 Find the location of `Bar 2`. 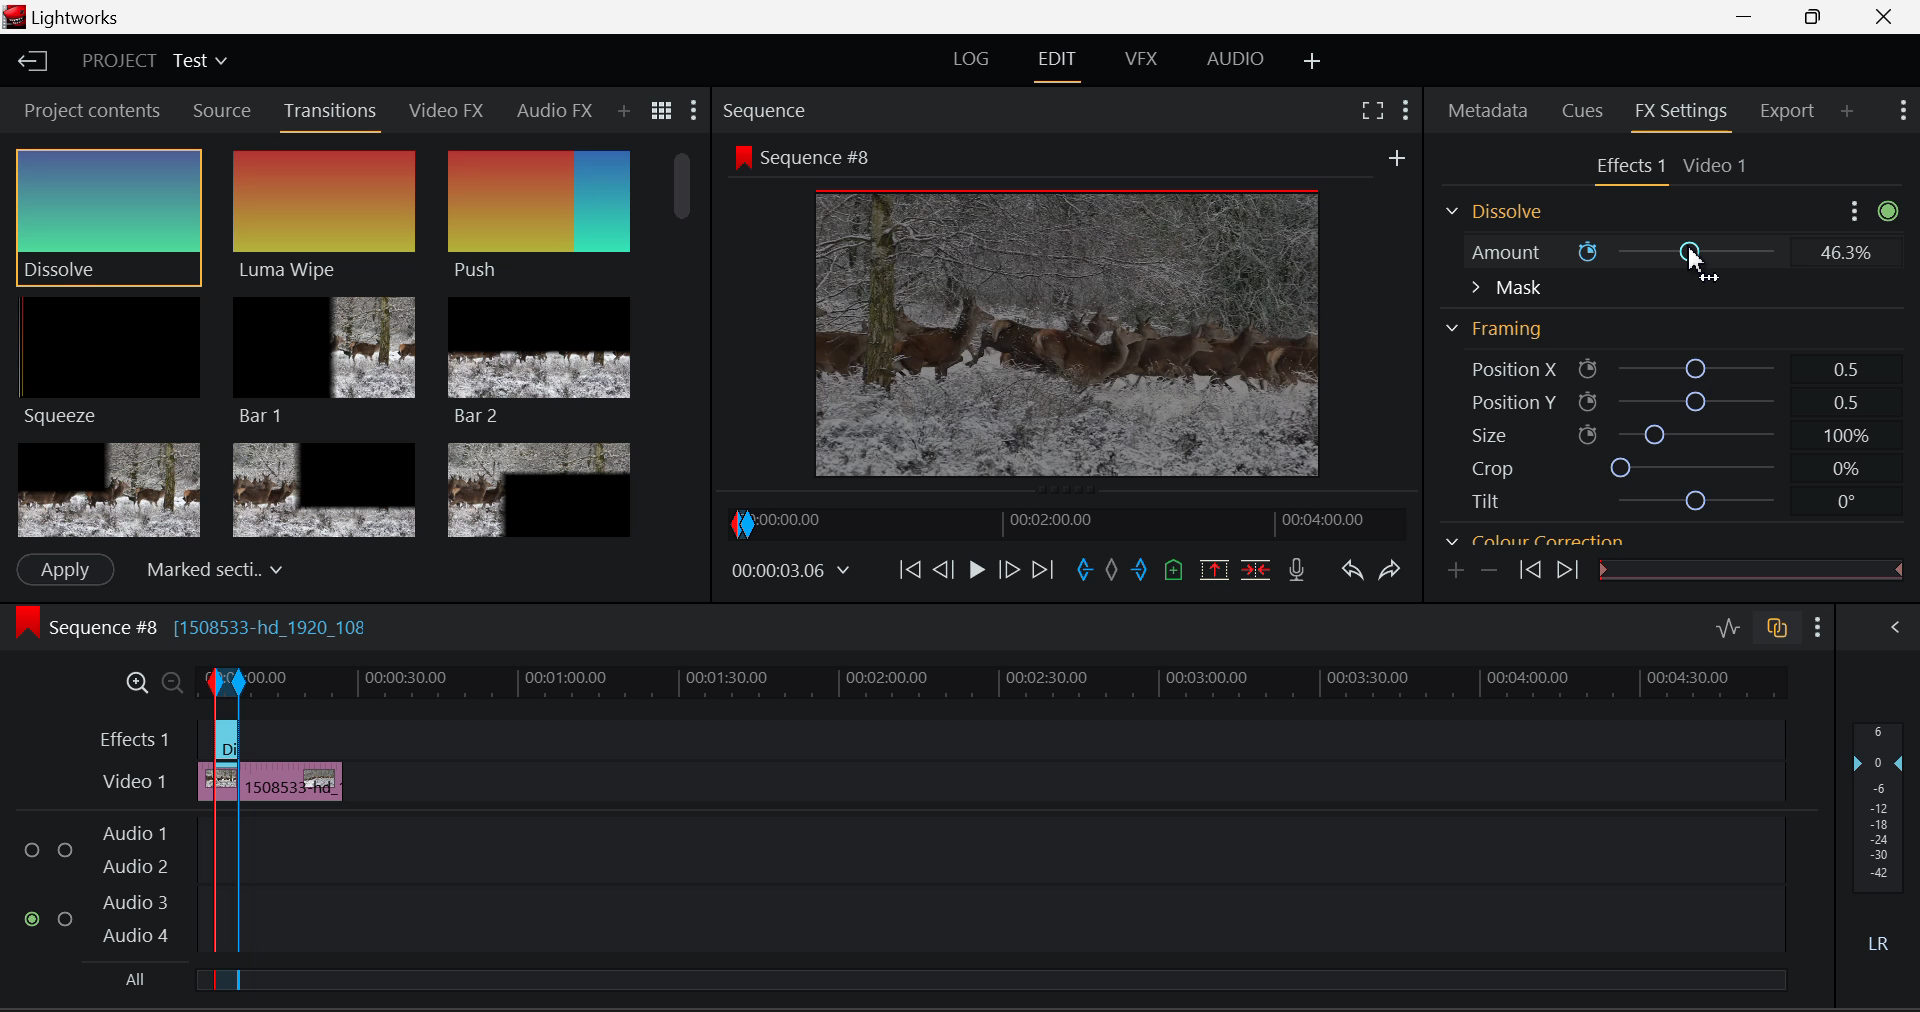

Bar 2 is located at coordinates (539, 361).